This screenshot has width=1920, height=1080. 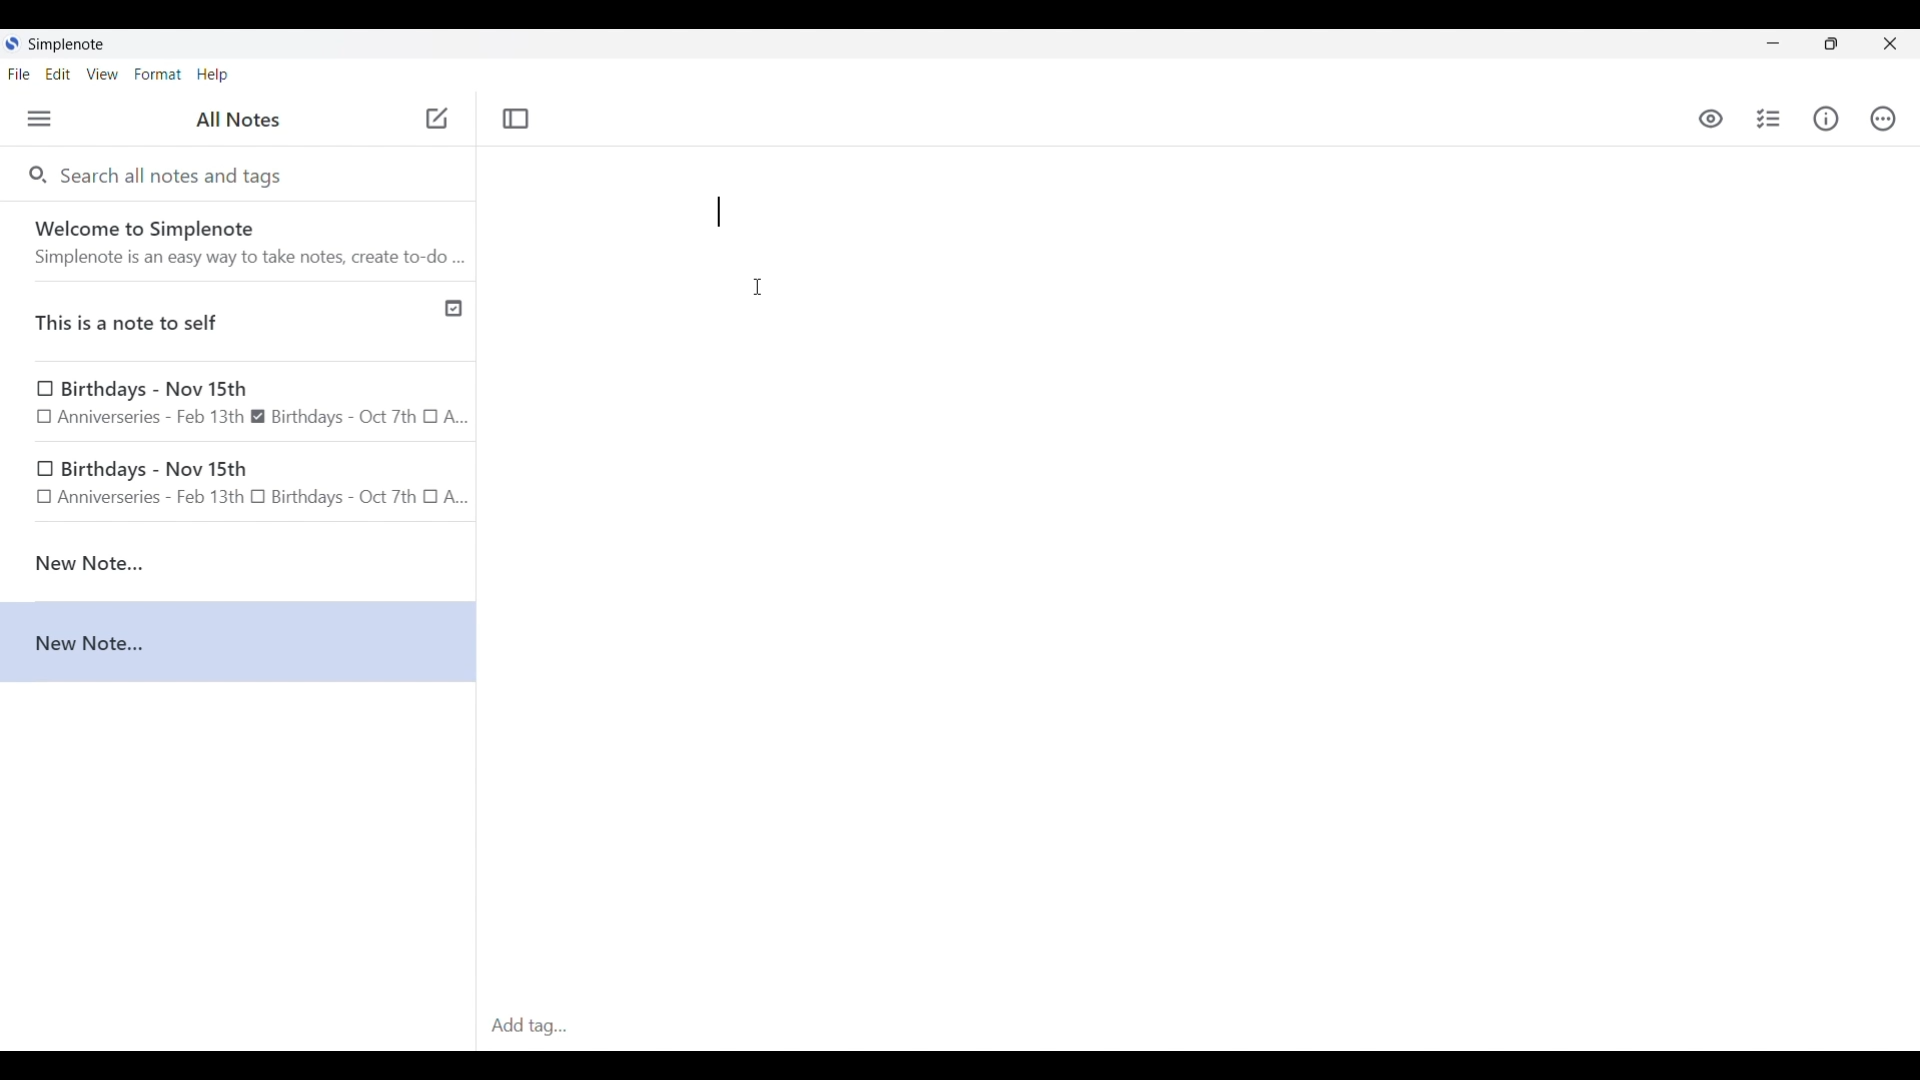 I want to click on Typing "**", so click(x=719, y=212).